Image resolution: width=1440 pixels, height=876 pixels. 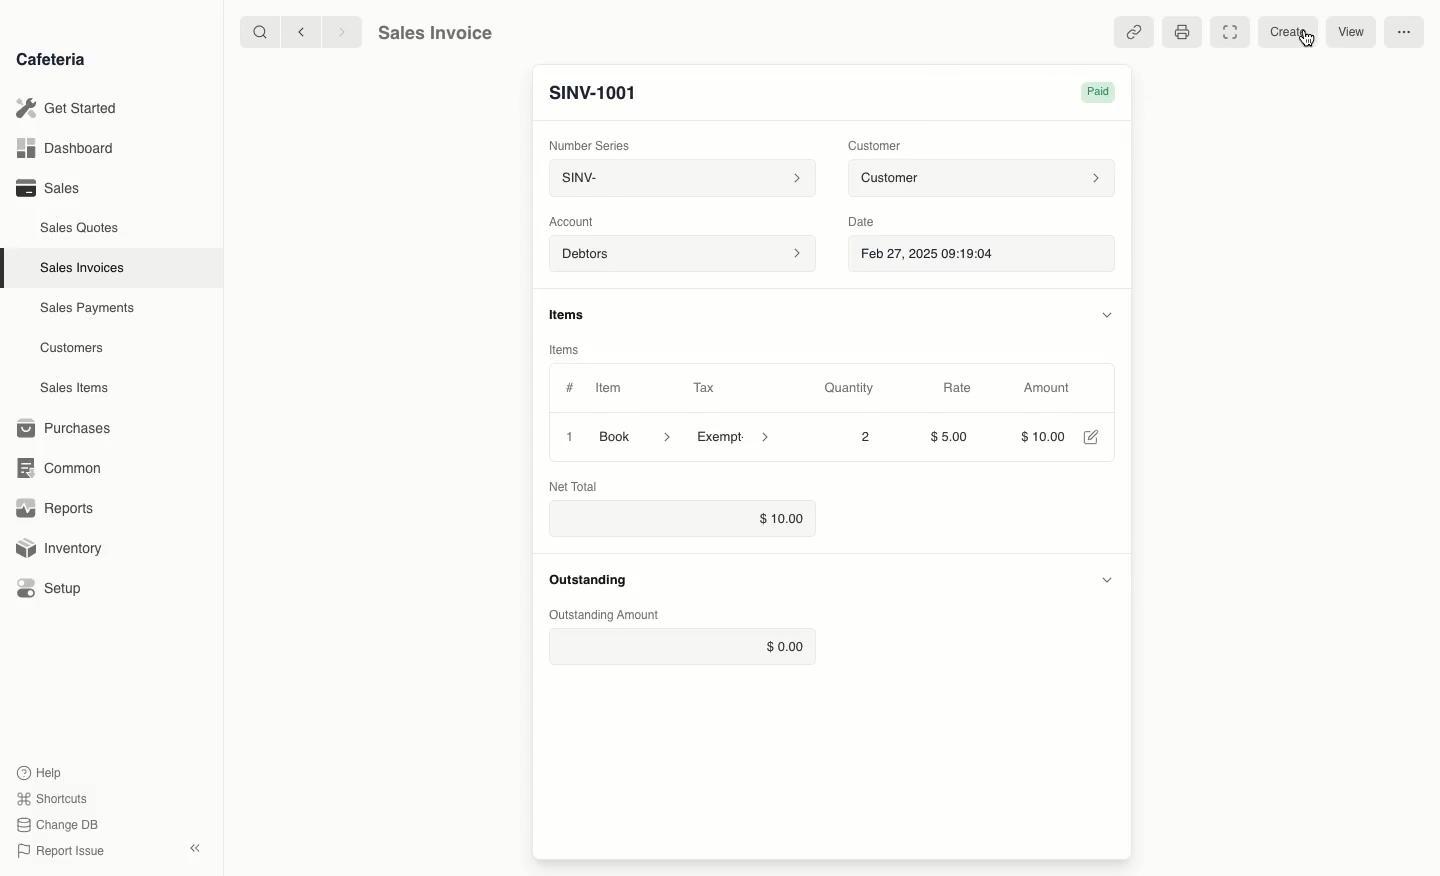 What do you see at coordinates (563, 351) in the screenshot?
I see `Items` at bounding box center [563, 351].